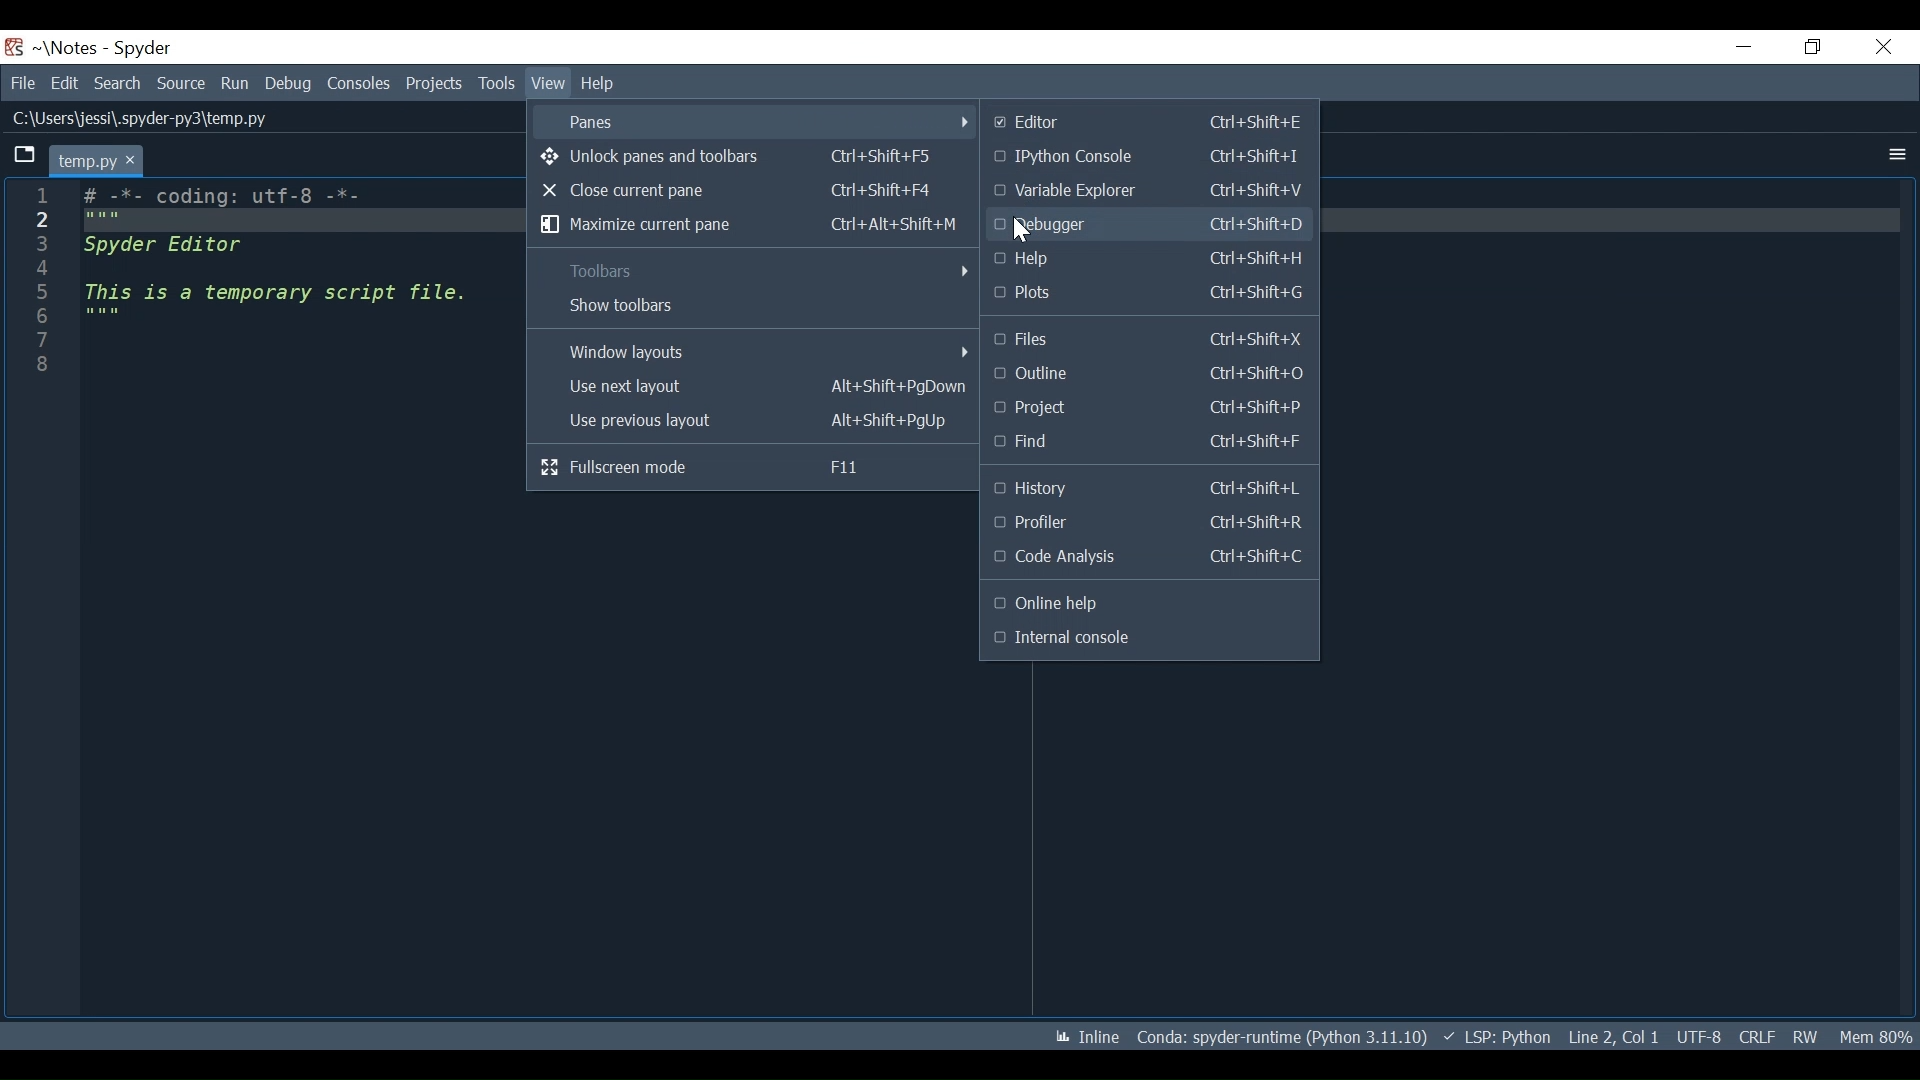  I want to click on Help, so click(1147, 259).